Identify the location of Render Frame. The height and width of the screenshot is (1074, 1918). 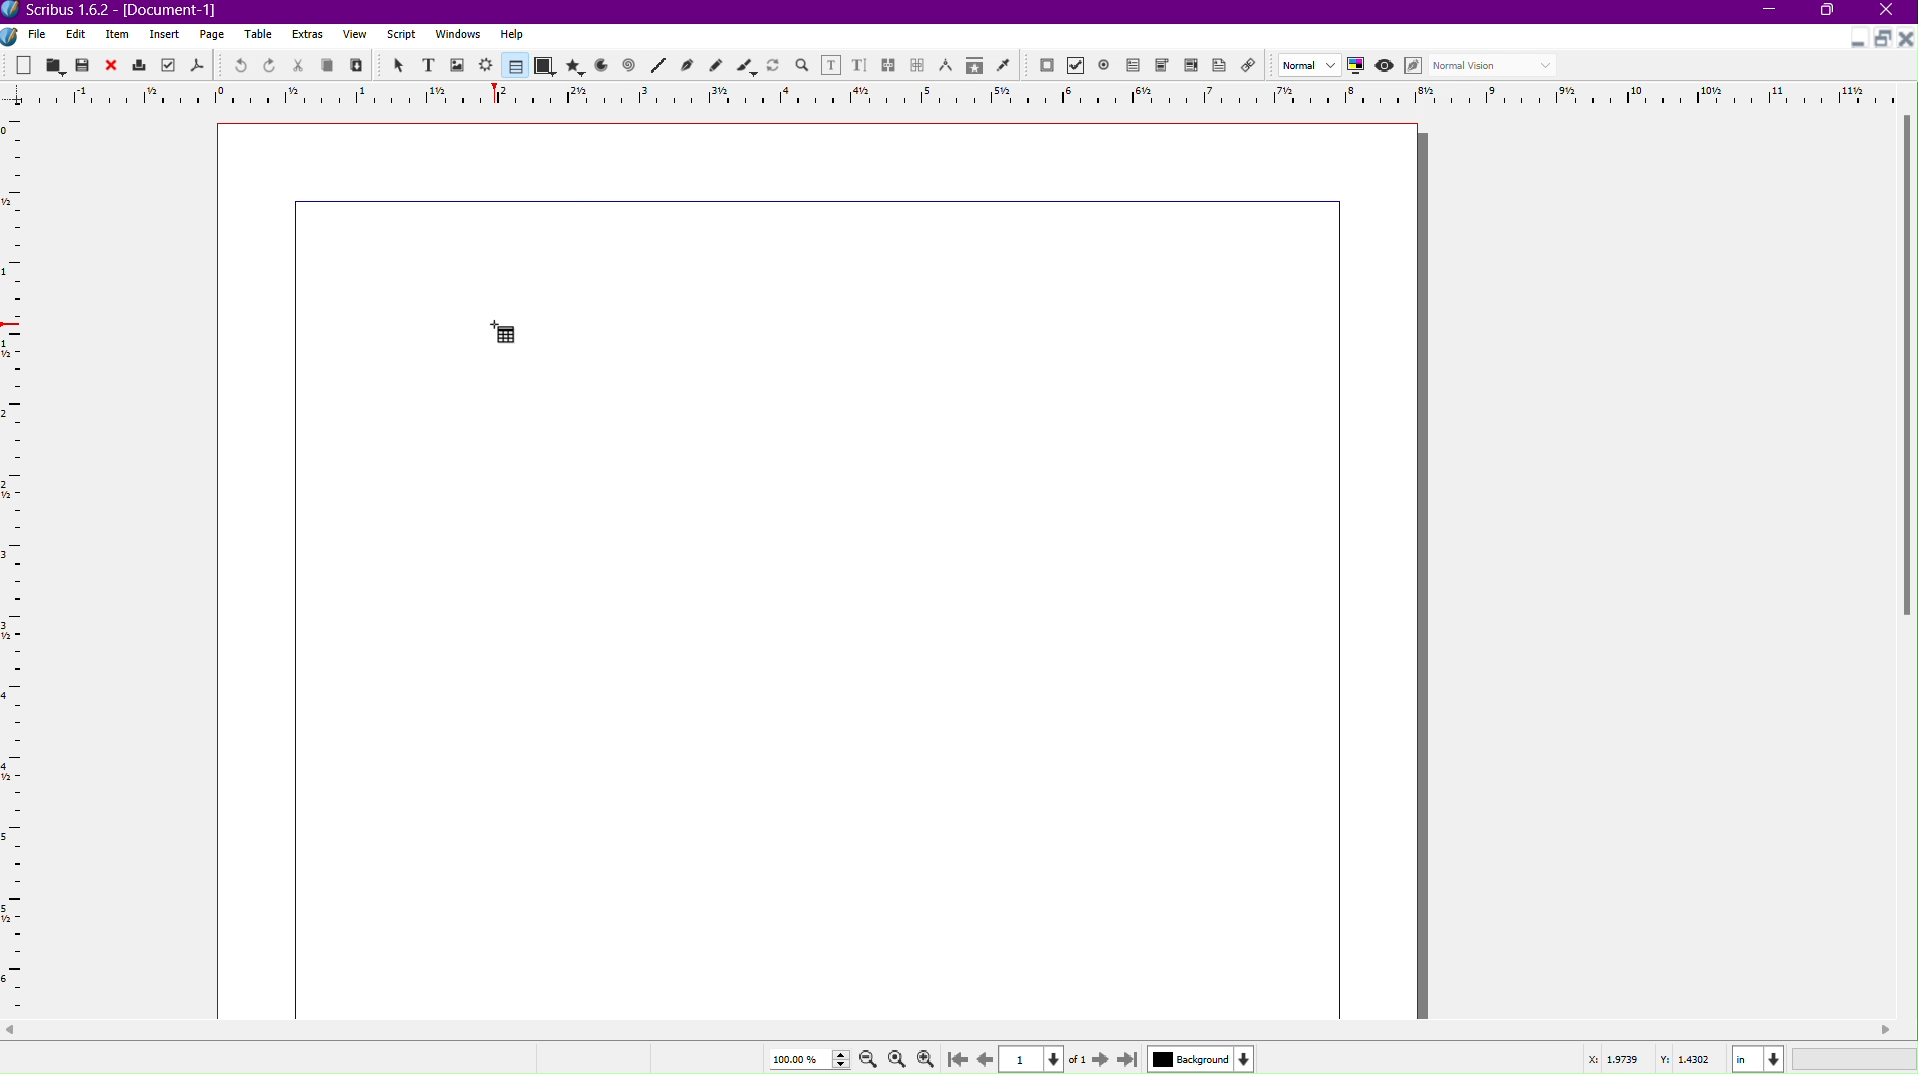
(487, 65).